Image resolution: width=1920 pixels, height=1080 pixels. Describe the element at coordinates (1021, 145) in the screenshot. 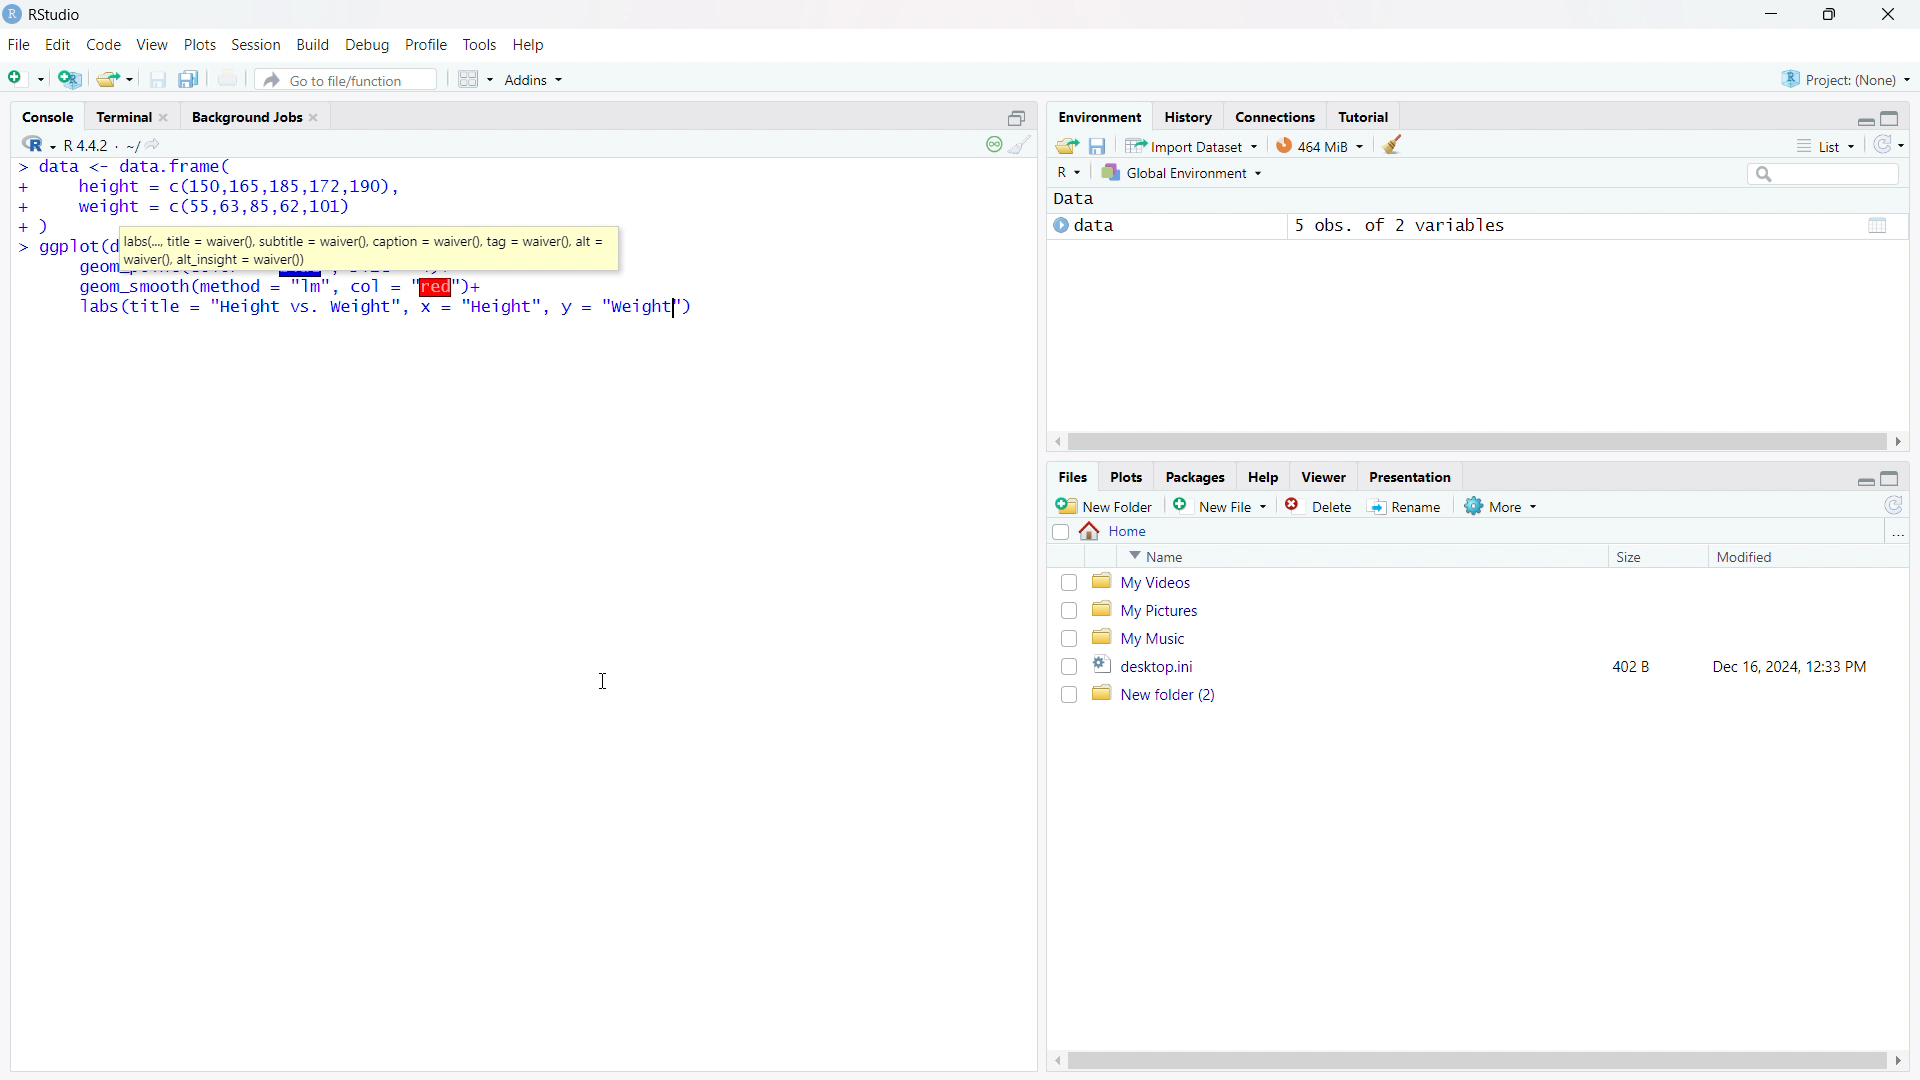

I see `clear console` at that location.